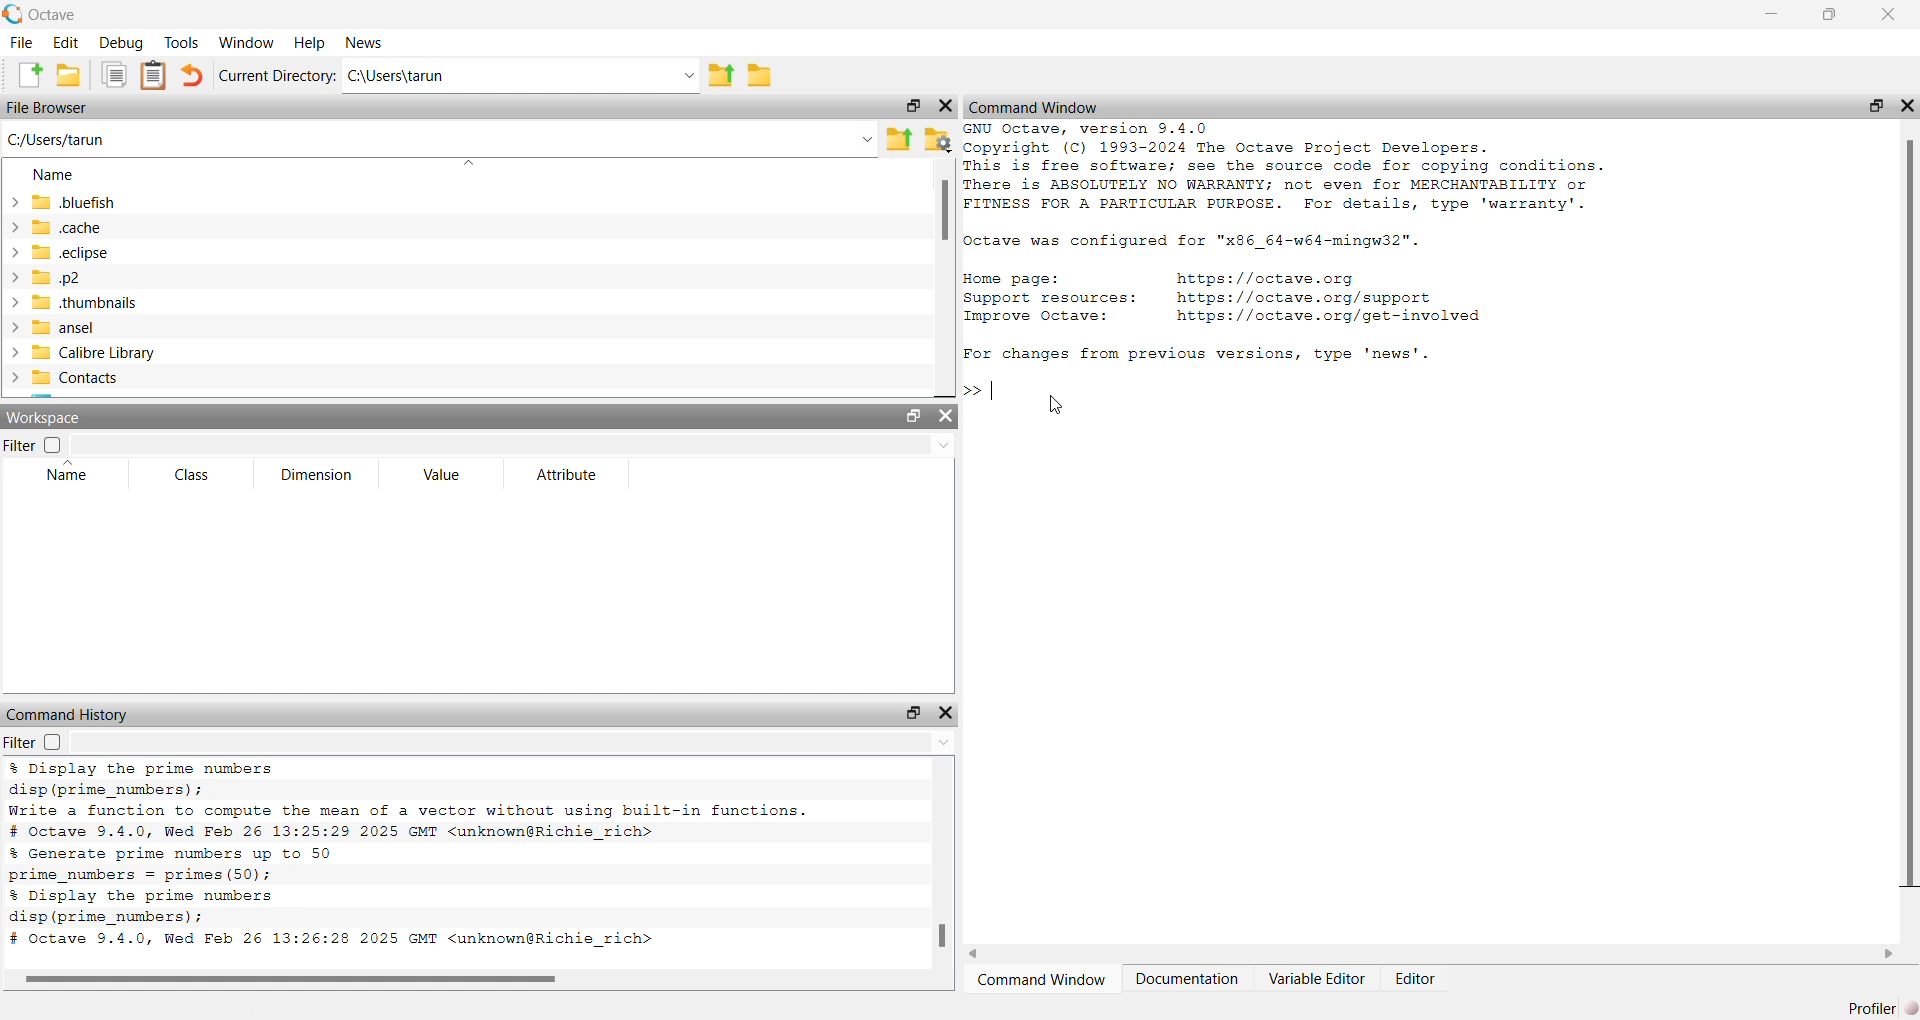 The width and height of the screenshot is (1920, 1020). What do you see at coordinates (47, 108) in the screenshot?
I see `File Browser` at bounding box center [47, 108].